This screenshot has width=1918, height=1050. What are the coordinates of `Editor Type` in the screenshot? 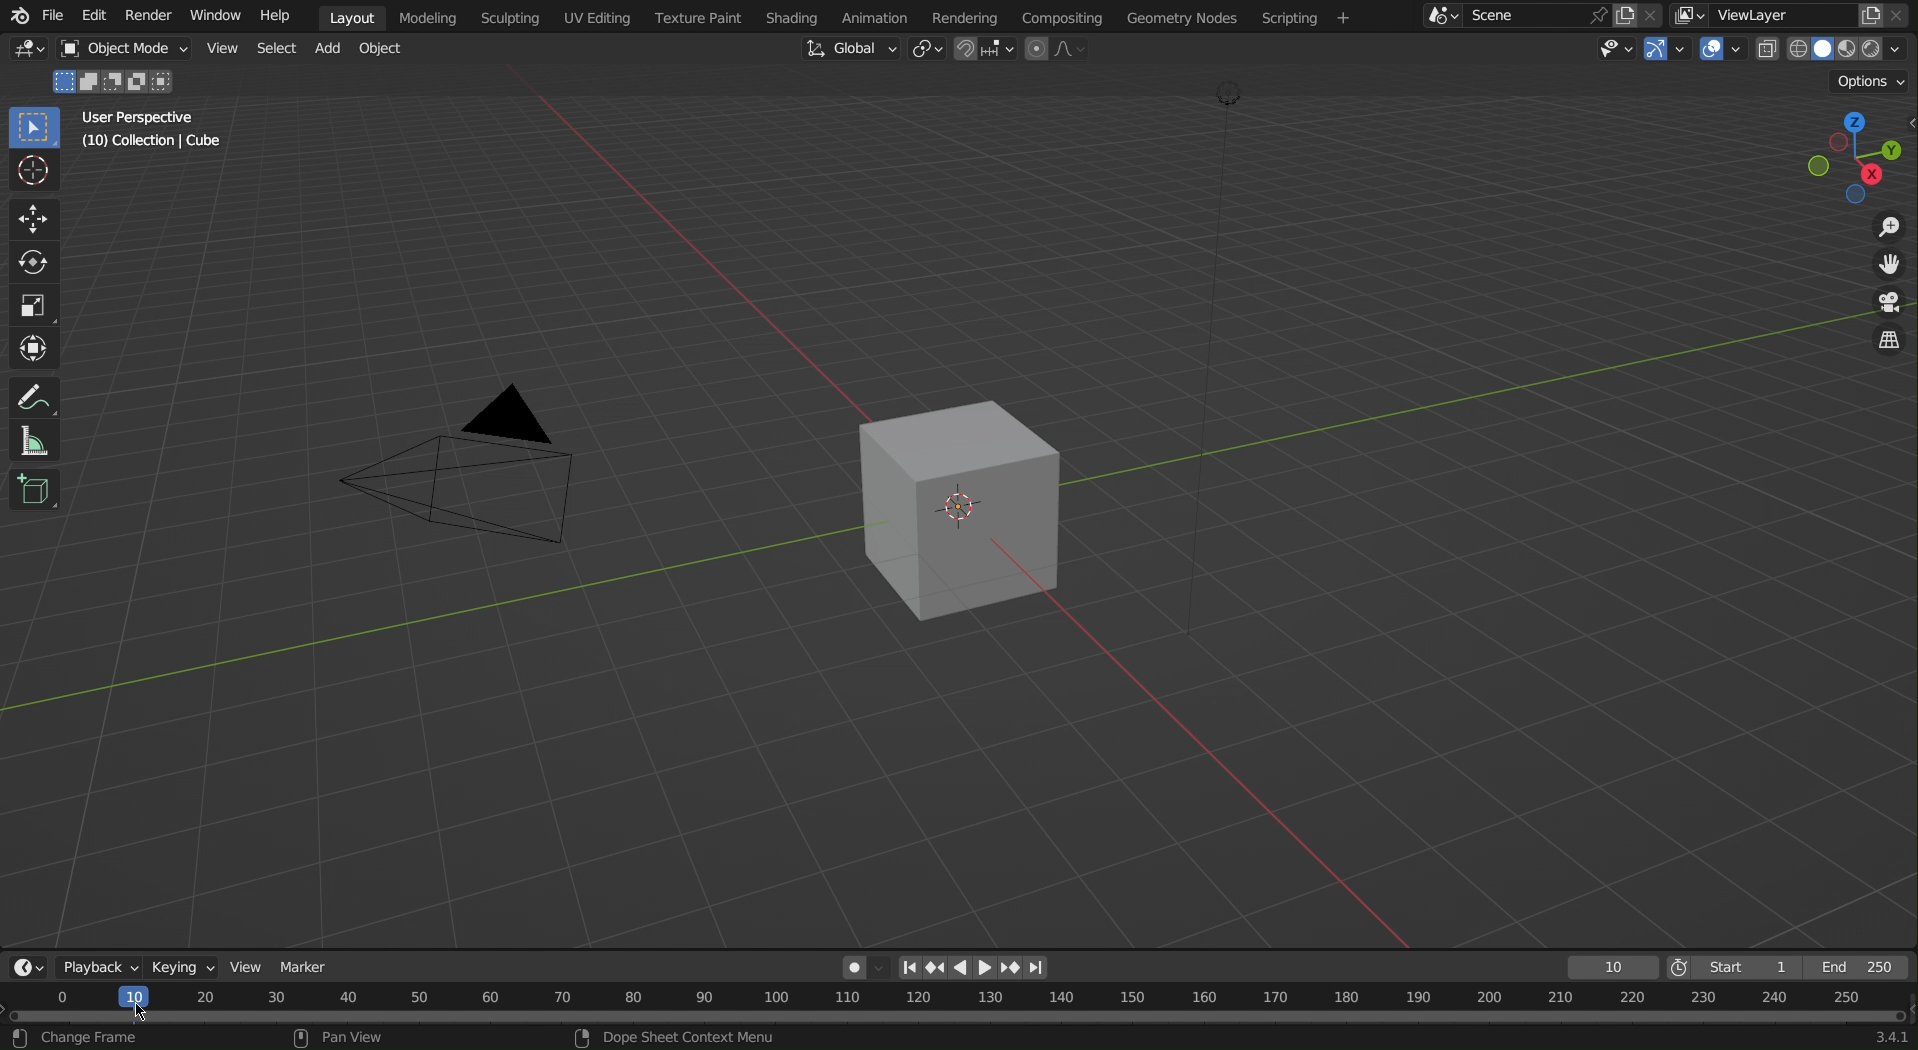 It's located at (24, 968).